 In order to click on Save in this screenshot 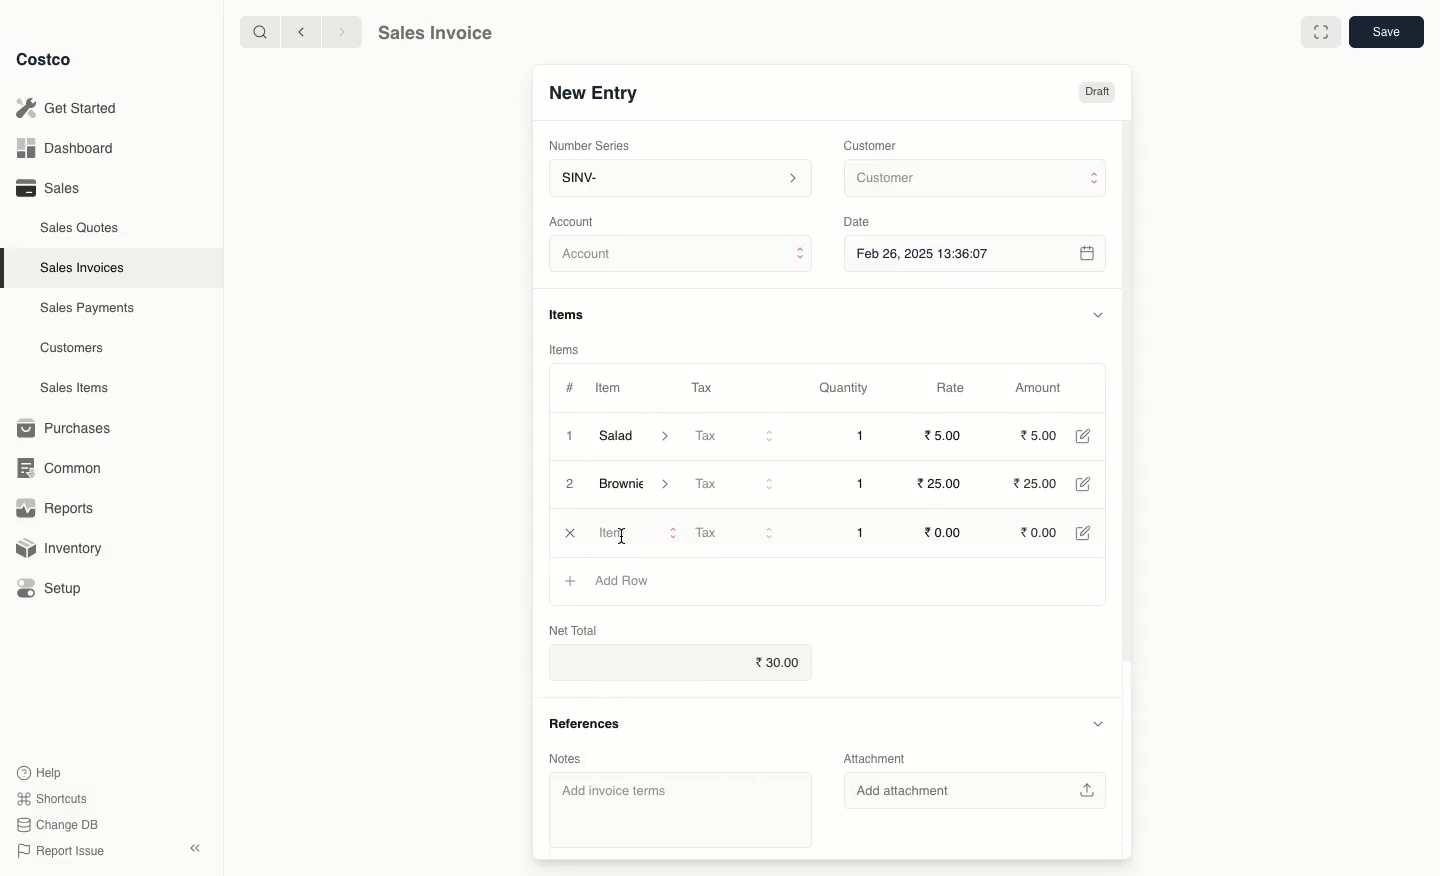, I will do `click(1389, 34)`.